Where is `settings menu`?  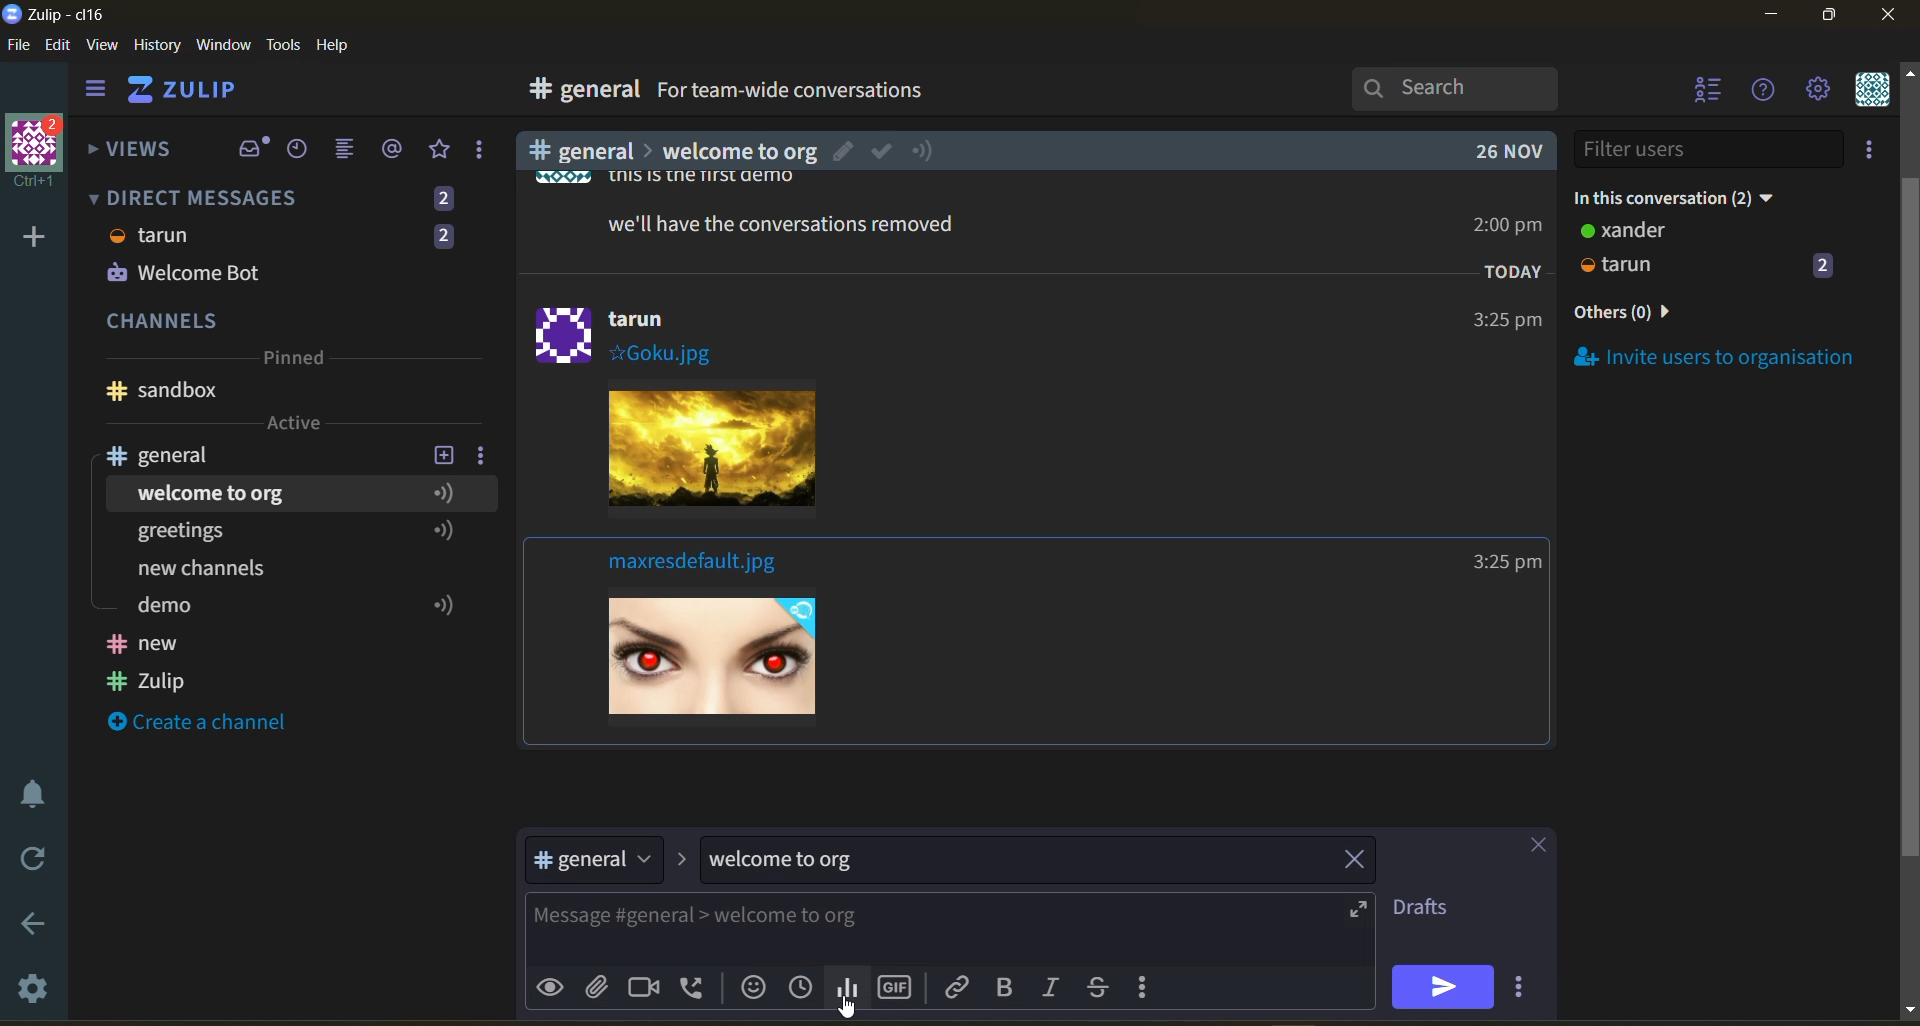
settings menu is located at coordinates (1817, 91).